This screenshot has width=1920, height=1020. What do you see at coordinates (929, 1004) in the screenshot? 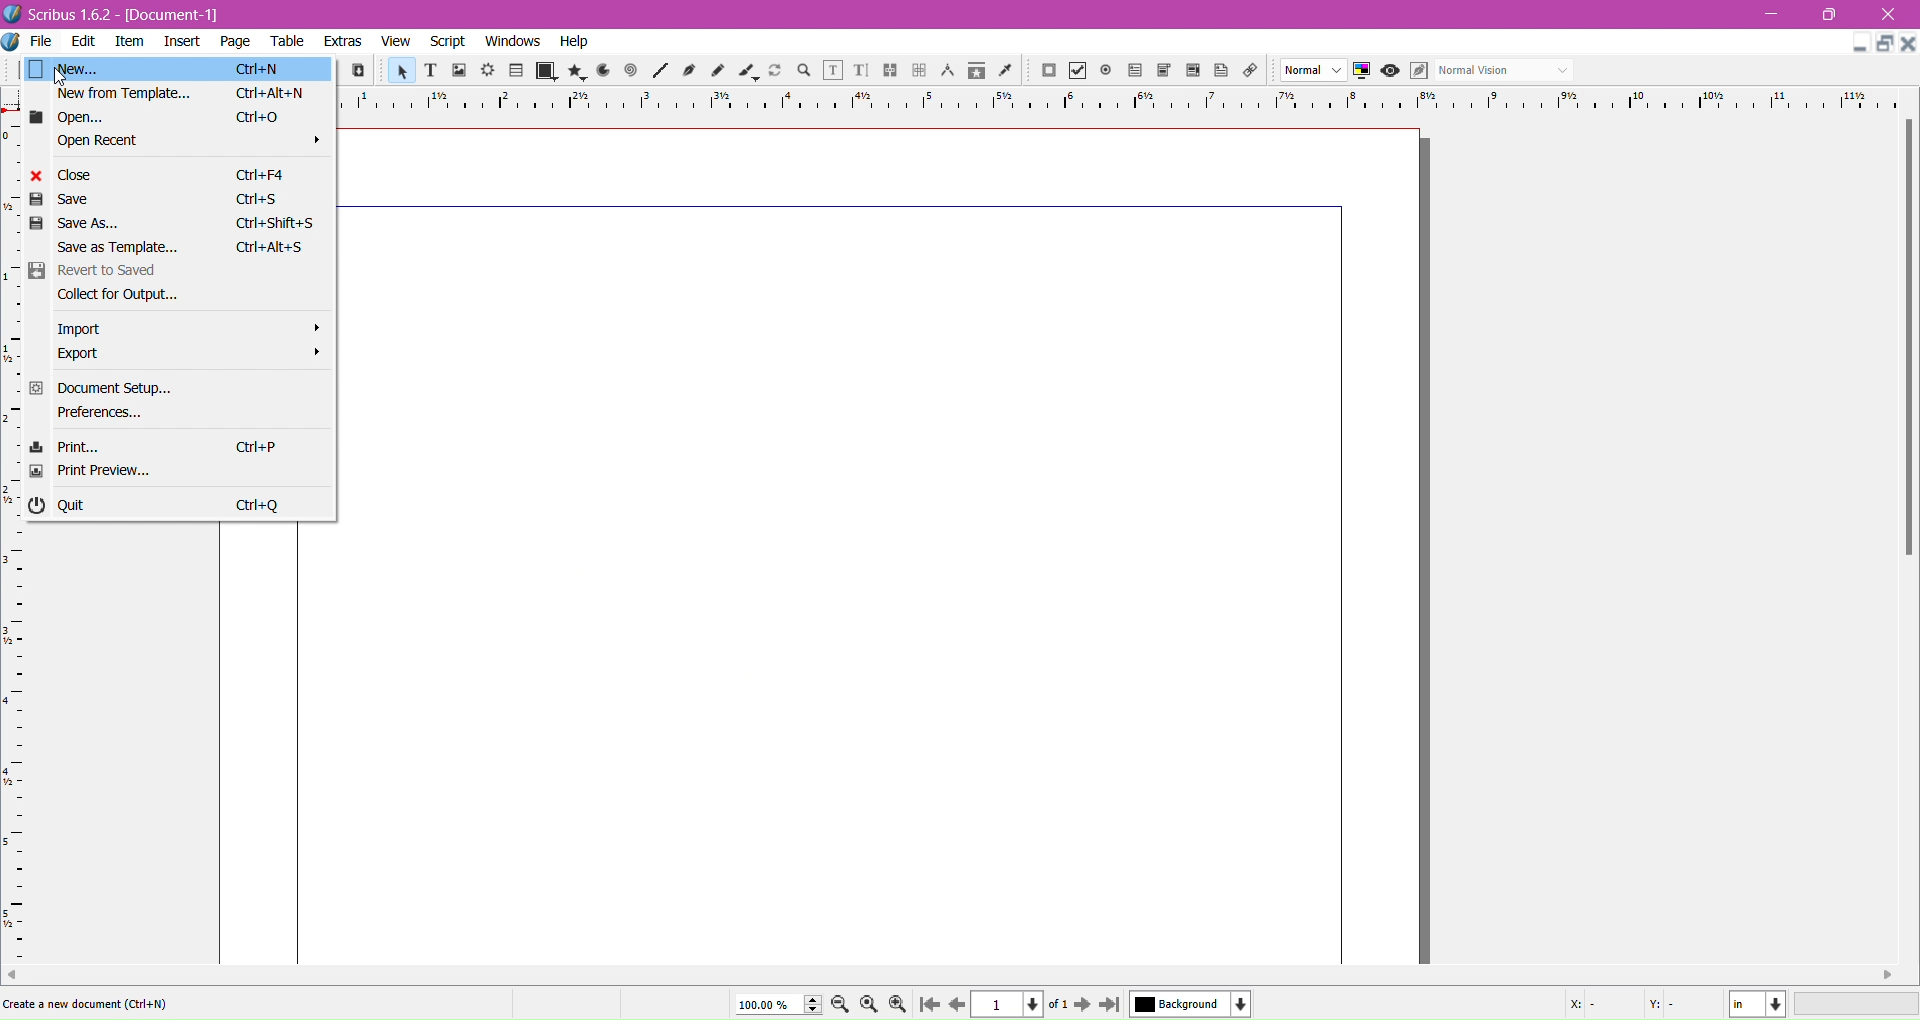
I see `skip to first` at bounding box center [929, 1004].